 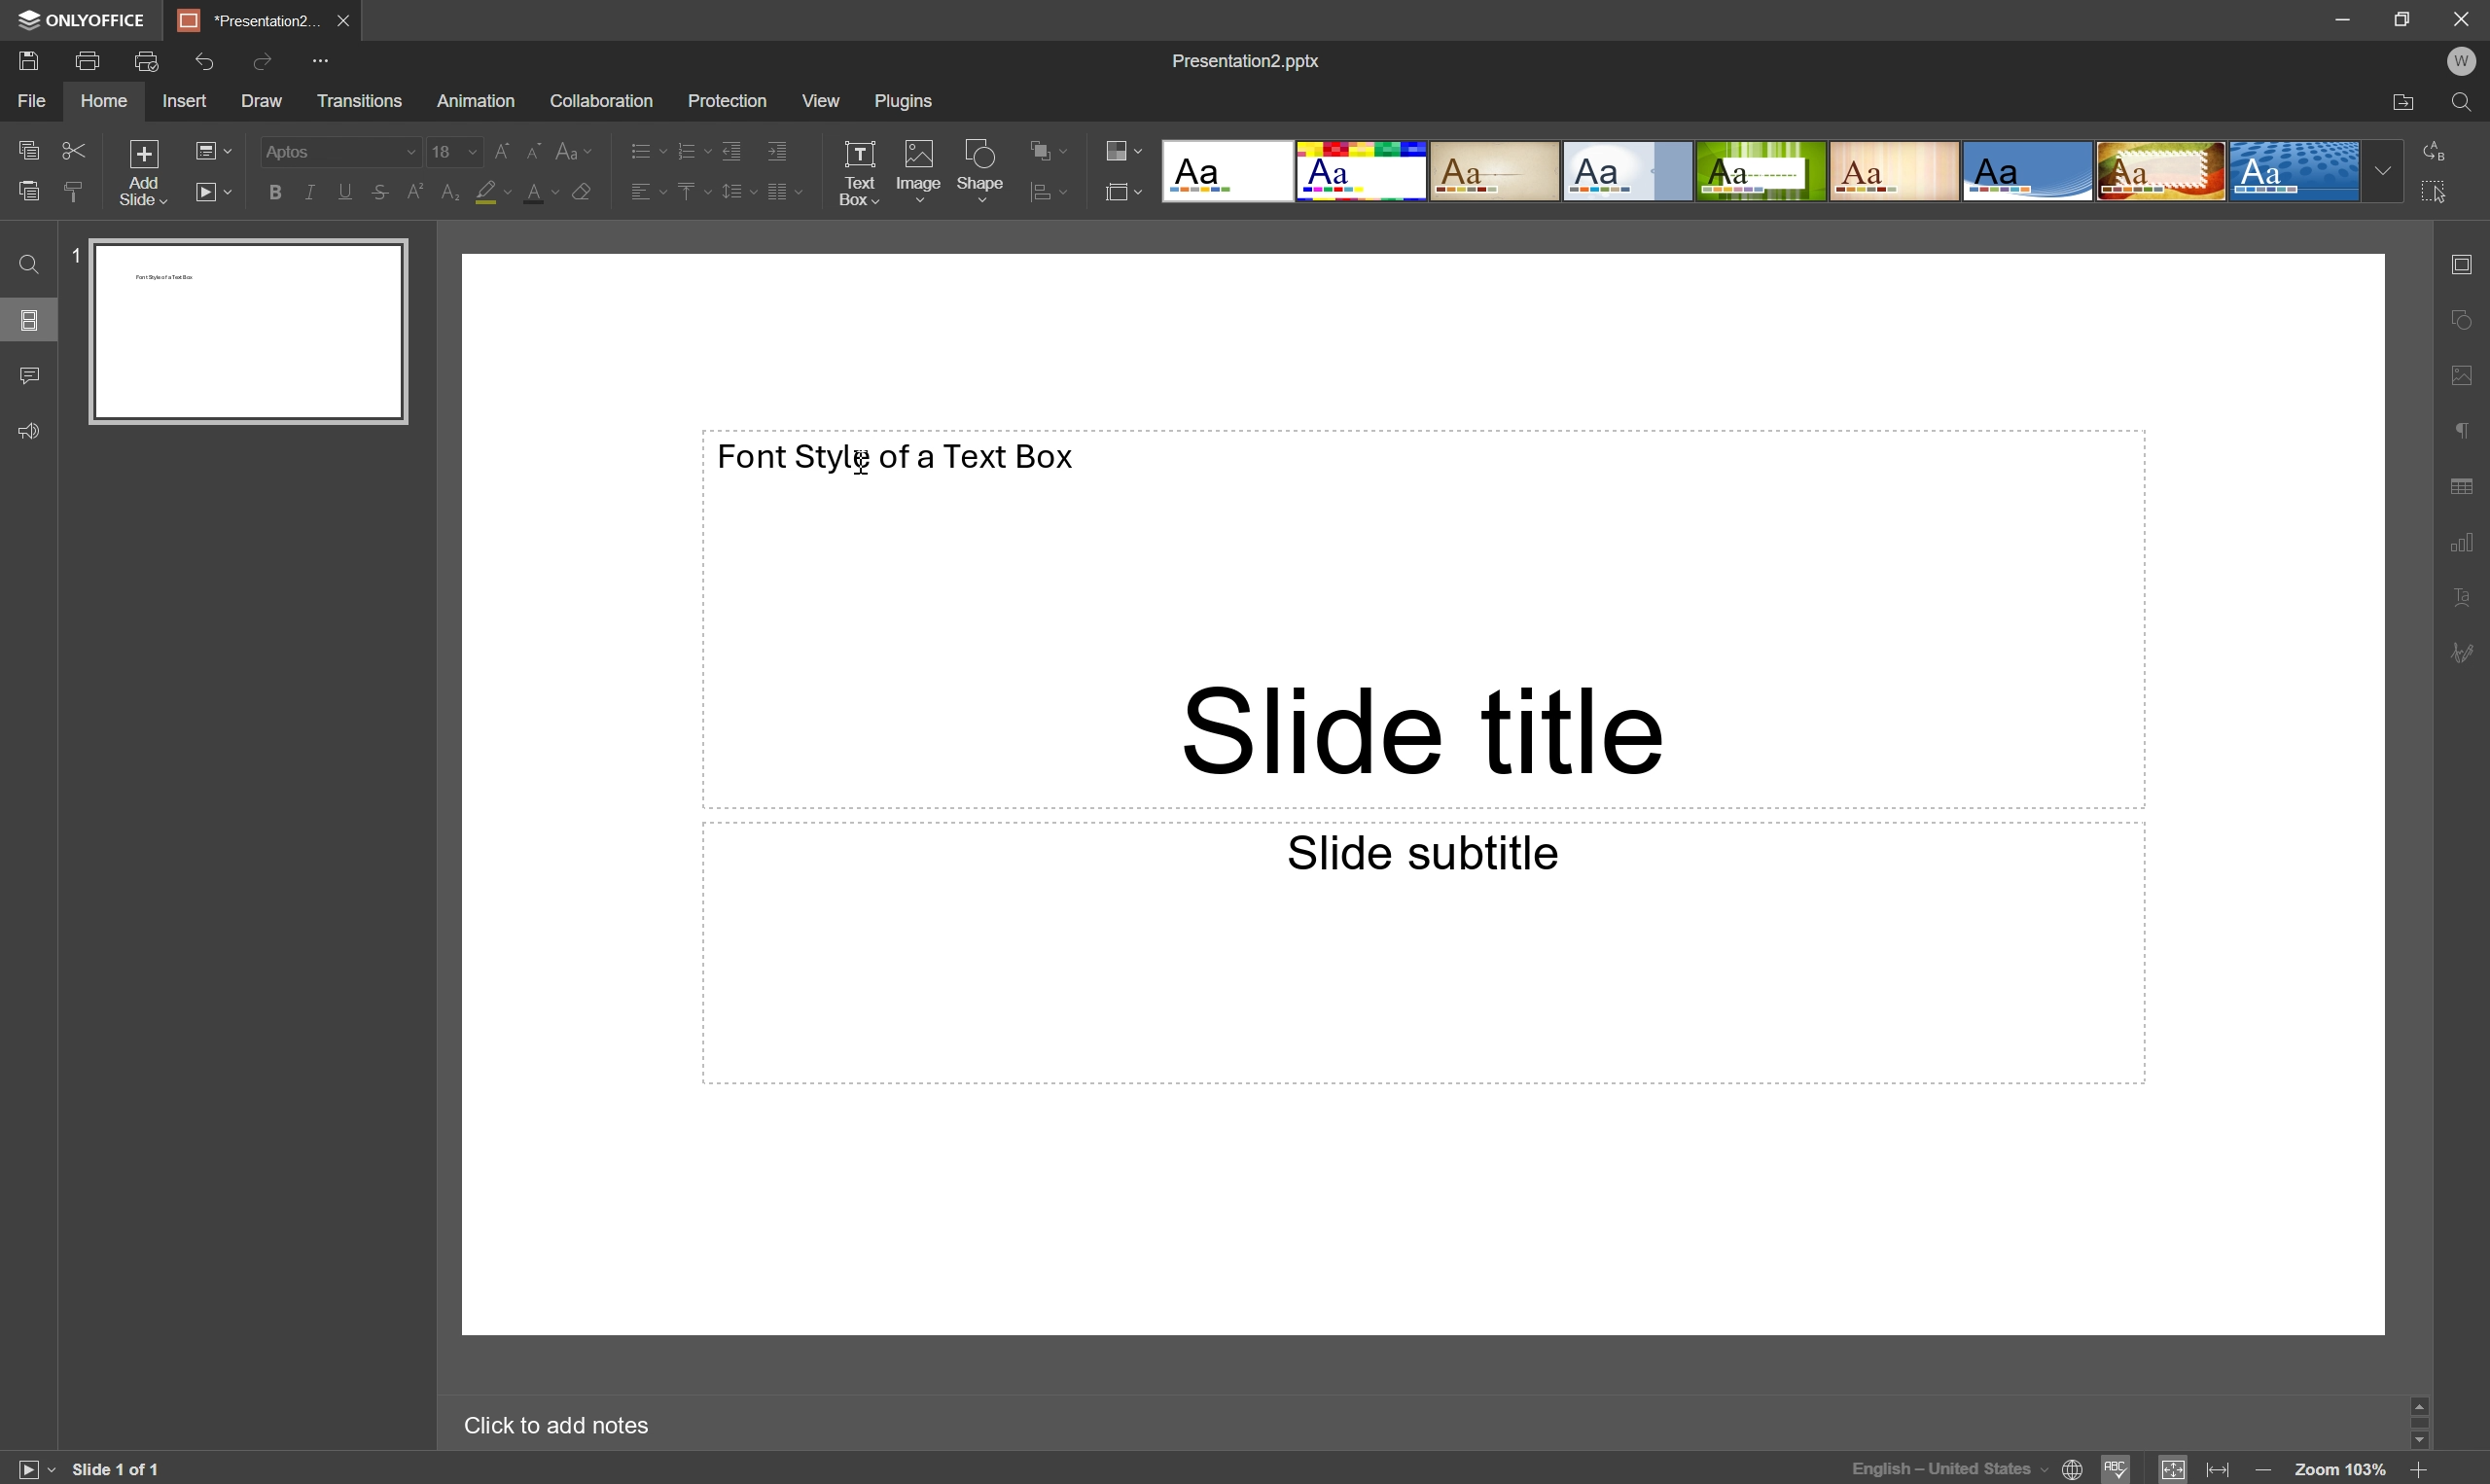 I want to click on Redo, so click(x=266, y=64).